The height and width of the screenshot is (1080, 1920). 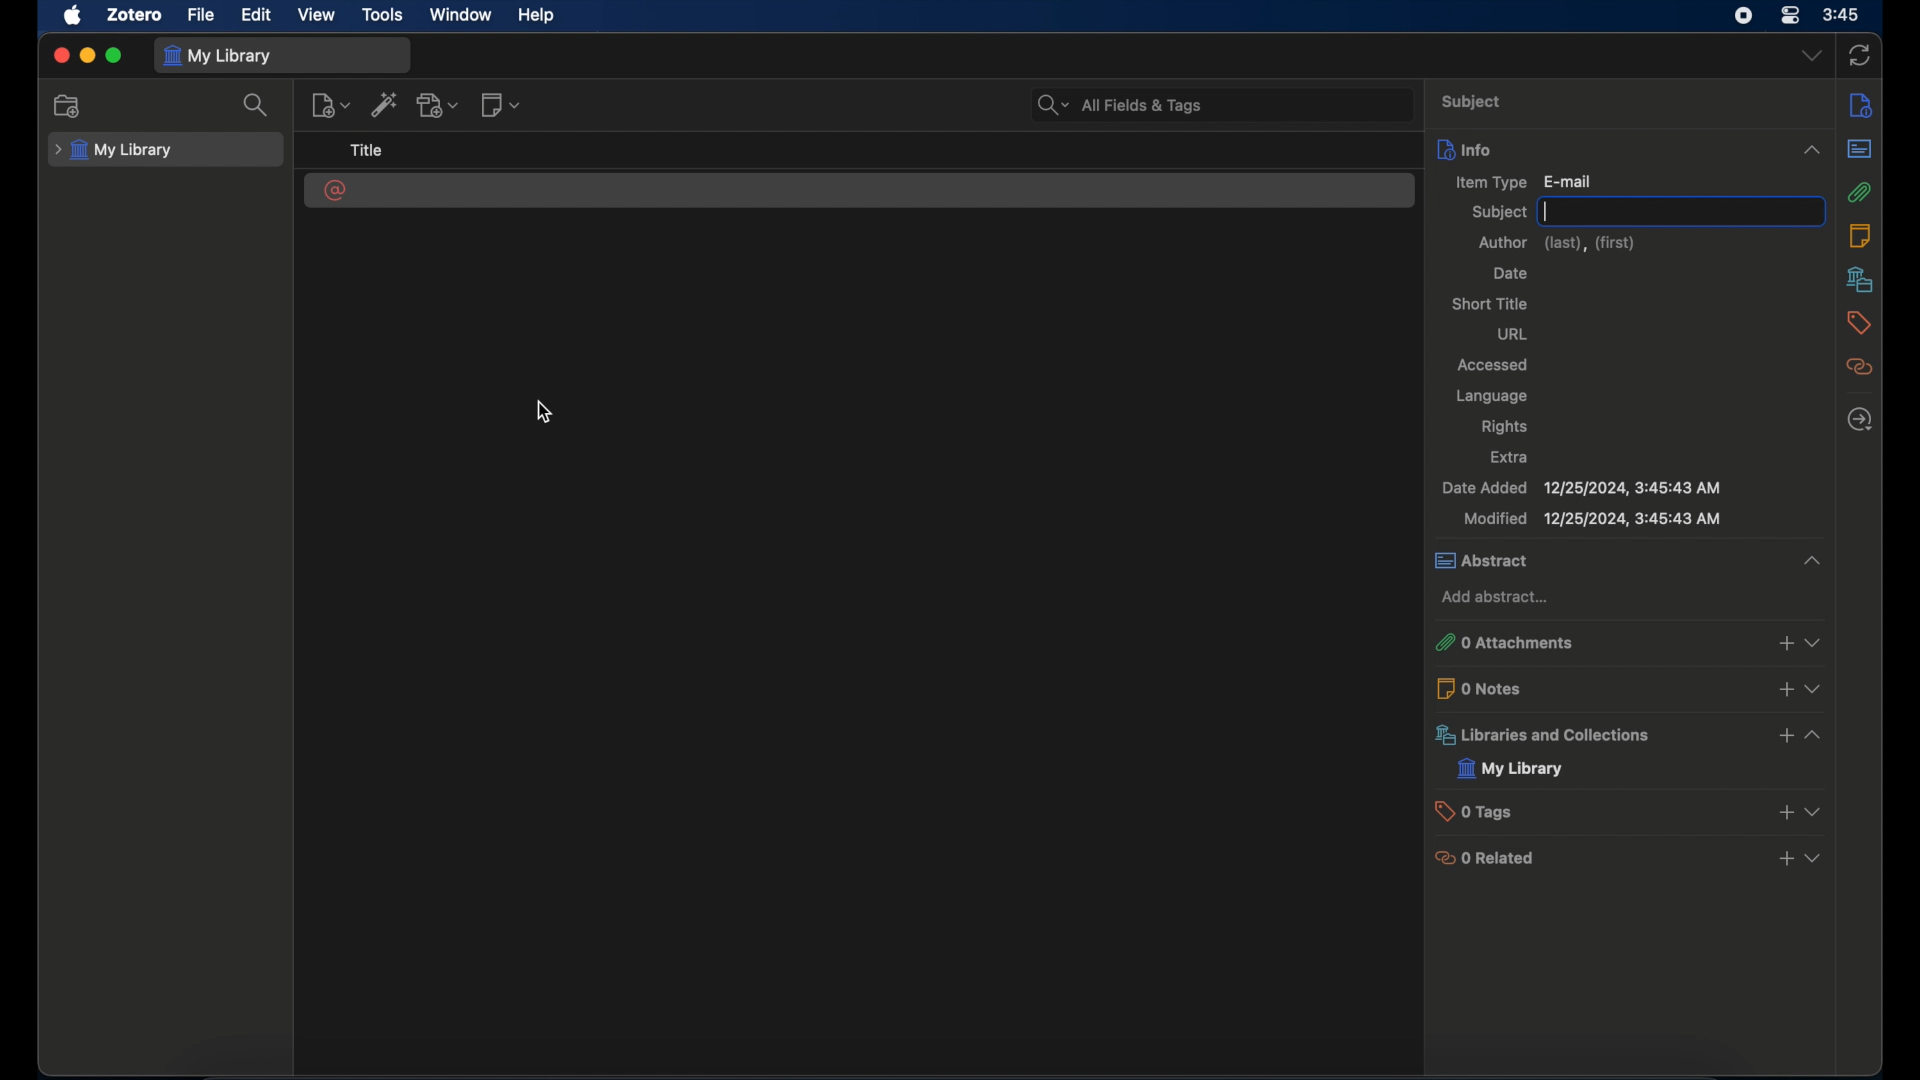 I want to click on cursor, so click(x=545, y=412).